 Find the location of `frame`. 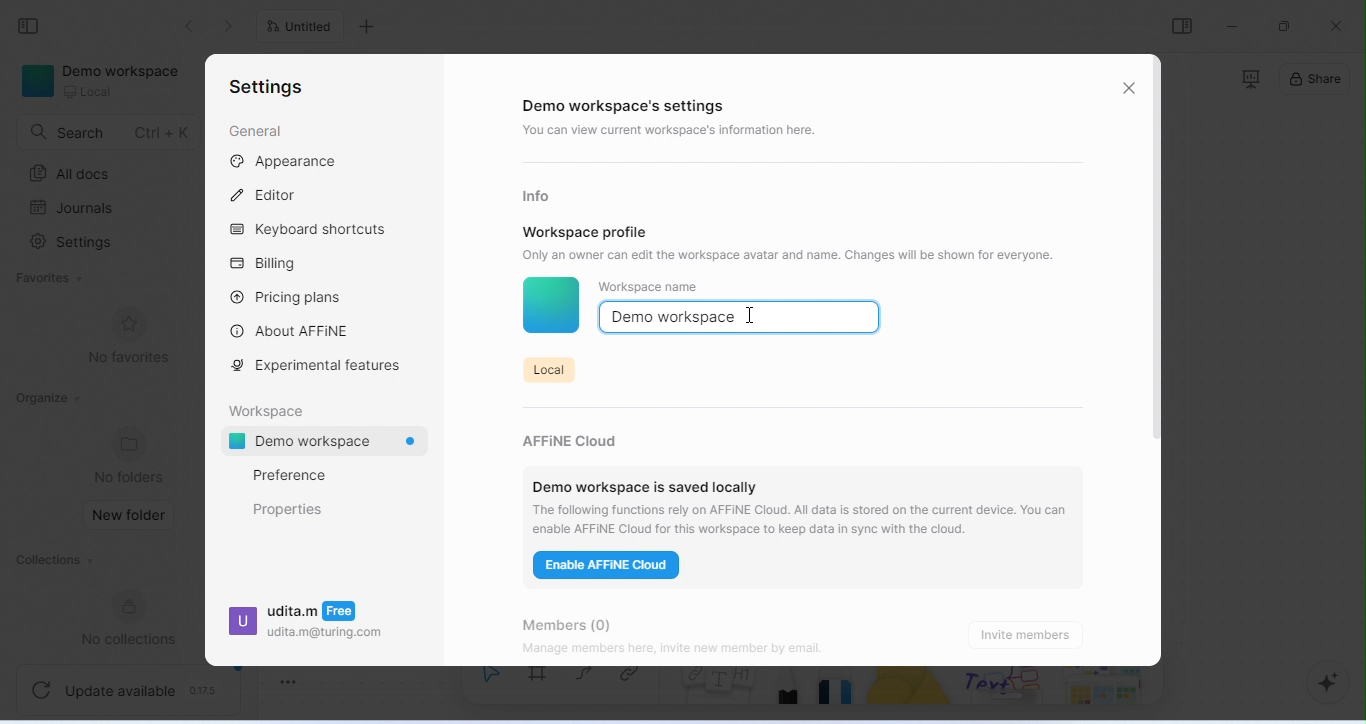

frame is located at coordinates (542, 685).